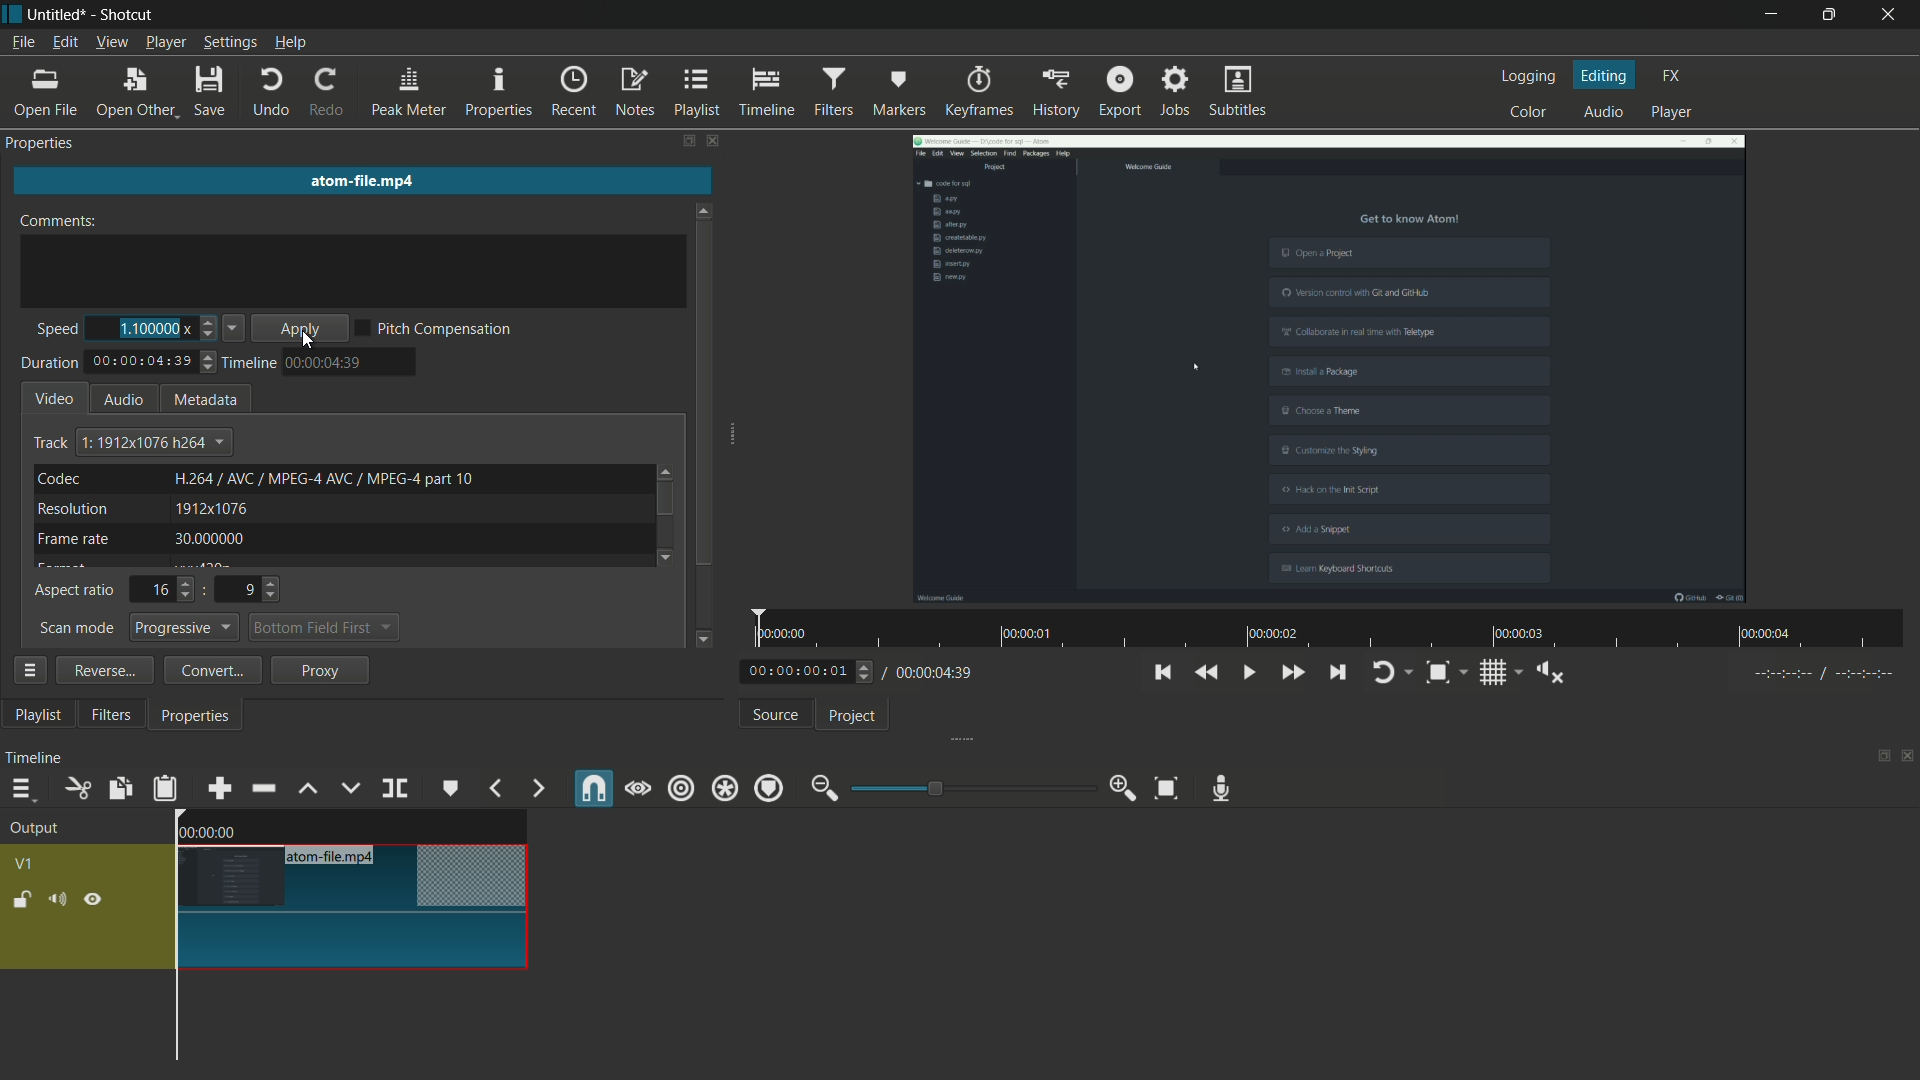 The width and height of the screenshot is (1920, 1080). Describe the element at coordinates (187, 628) in the screenshot. I see `progressive` at that location.